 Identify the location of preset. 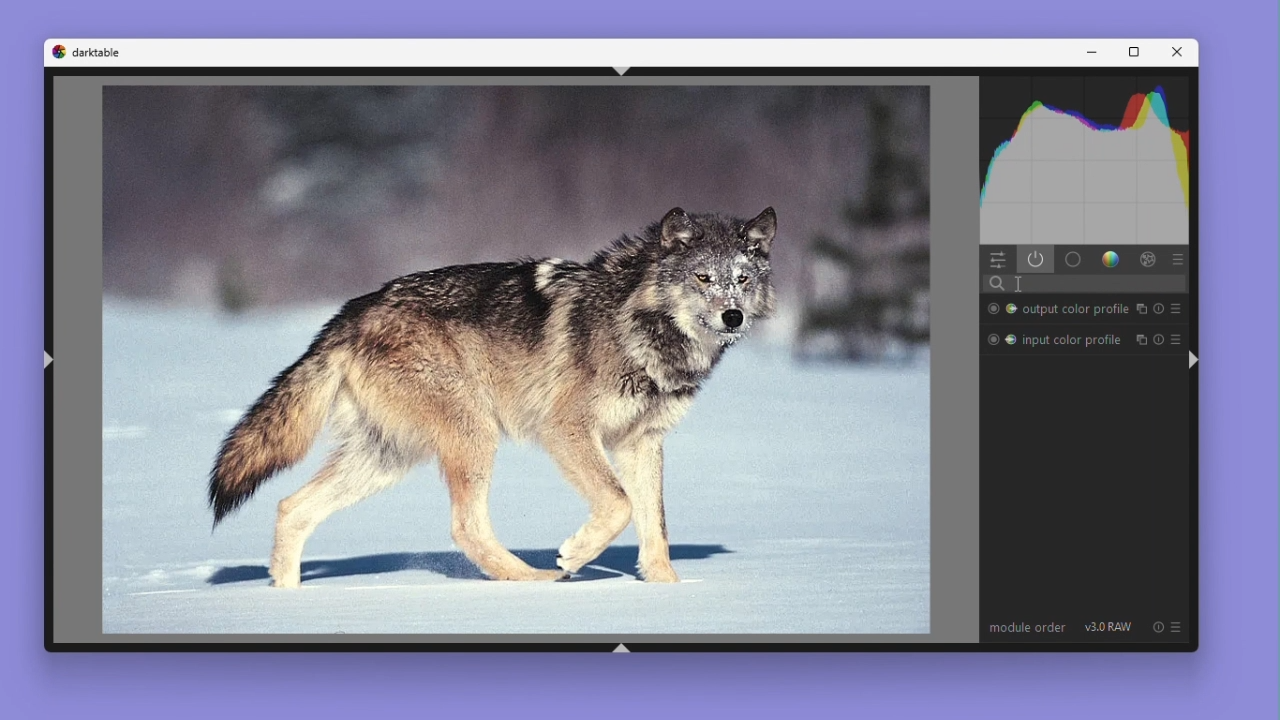
(1177, 309).